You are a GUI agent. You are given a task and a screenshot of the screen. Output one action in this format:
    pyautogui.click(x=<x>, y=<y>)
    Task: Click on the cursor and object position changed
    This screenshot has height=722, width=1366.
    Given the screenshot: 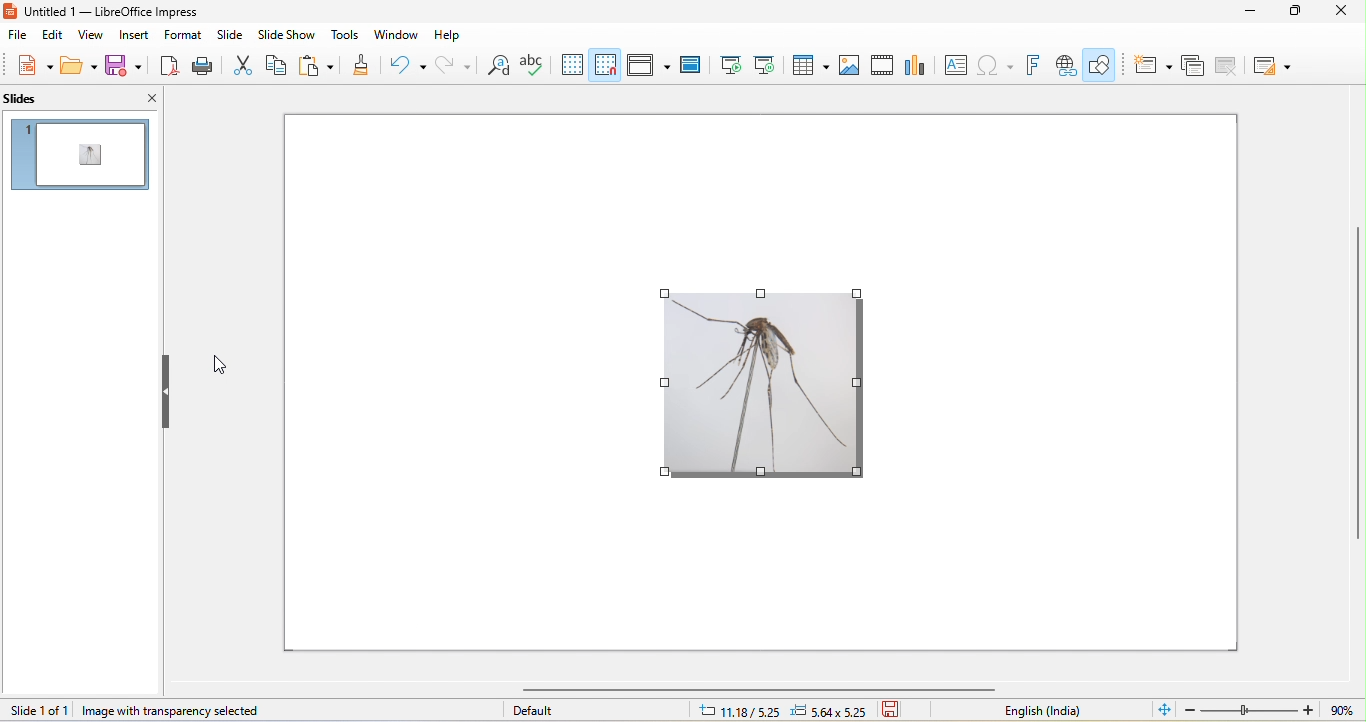 What is the action you would take?
    pyautogui.click(x=791, y=709)
    